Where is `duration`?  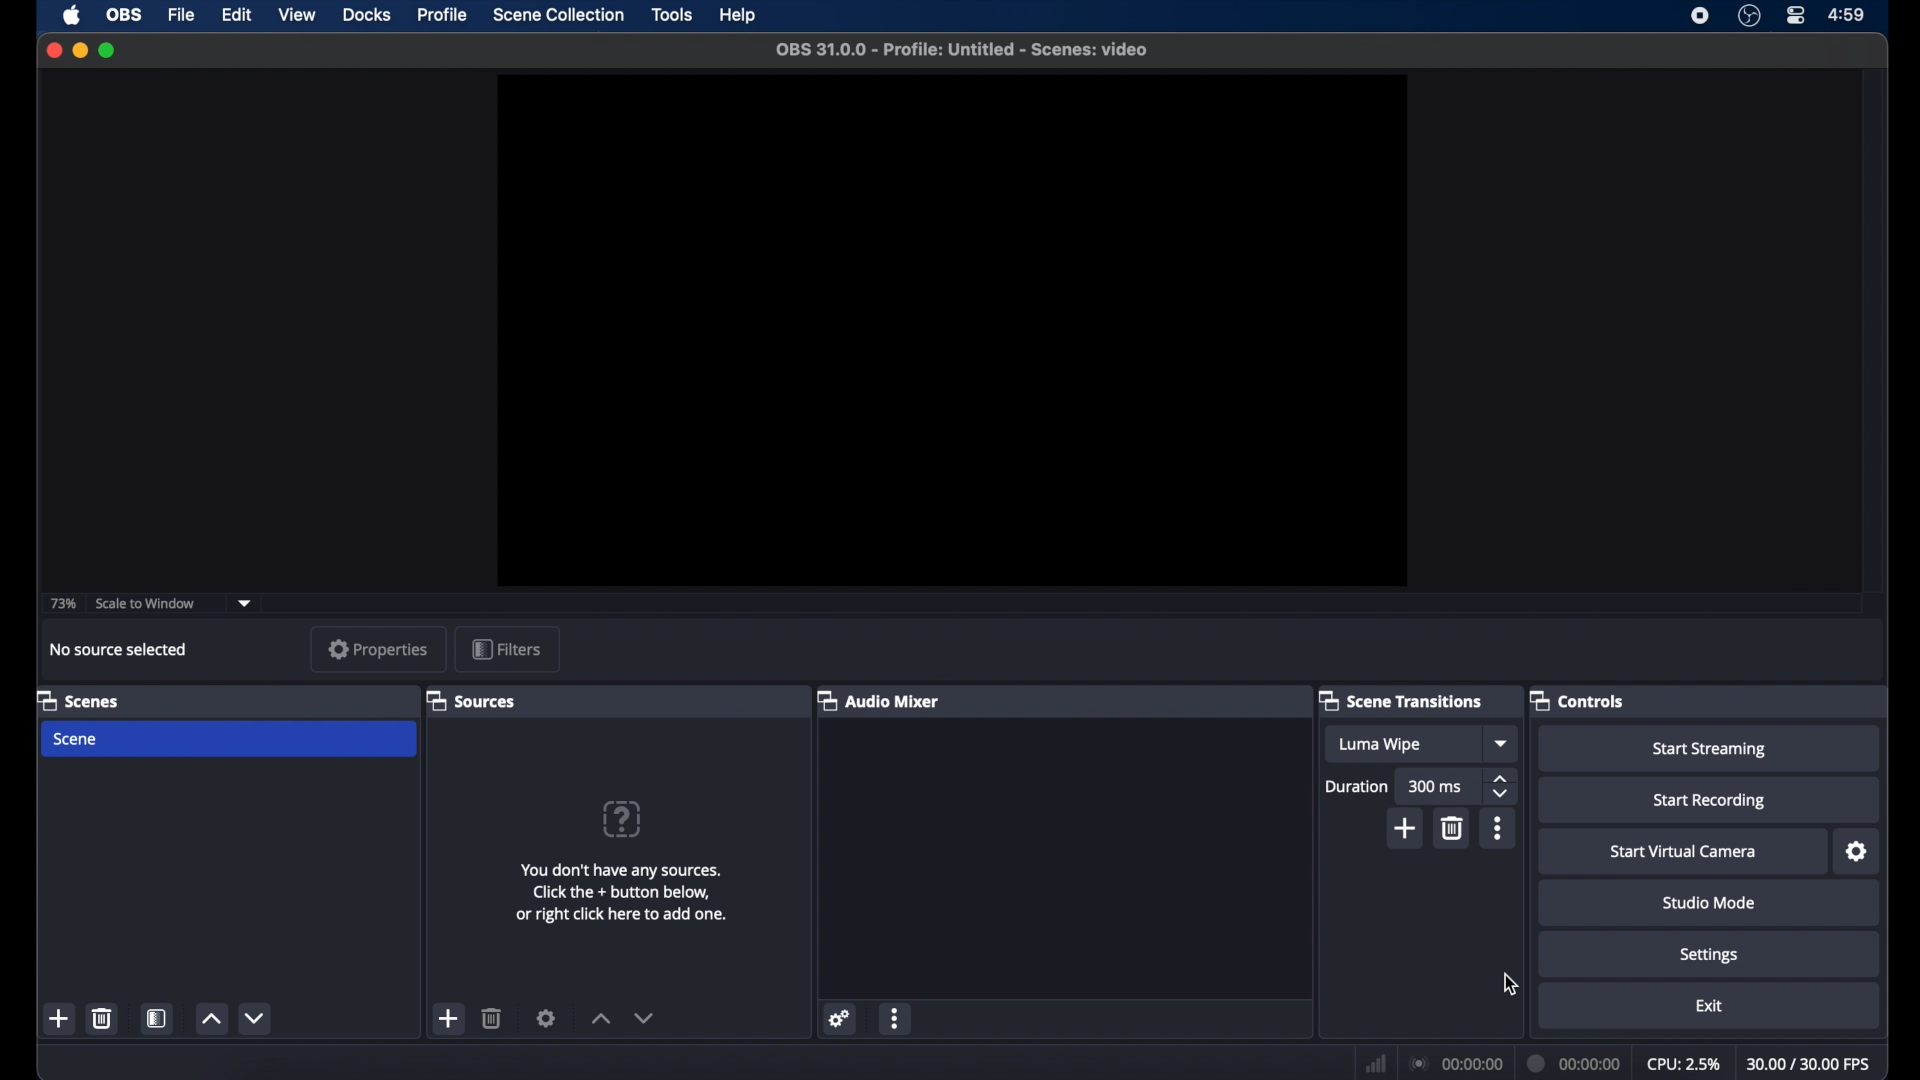
duration is located at coordinates (1355, 786).